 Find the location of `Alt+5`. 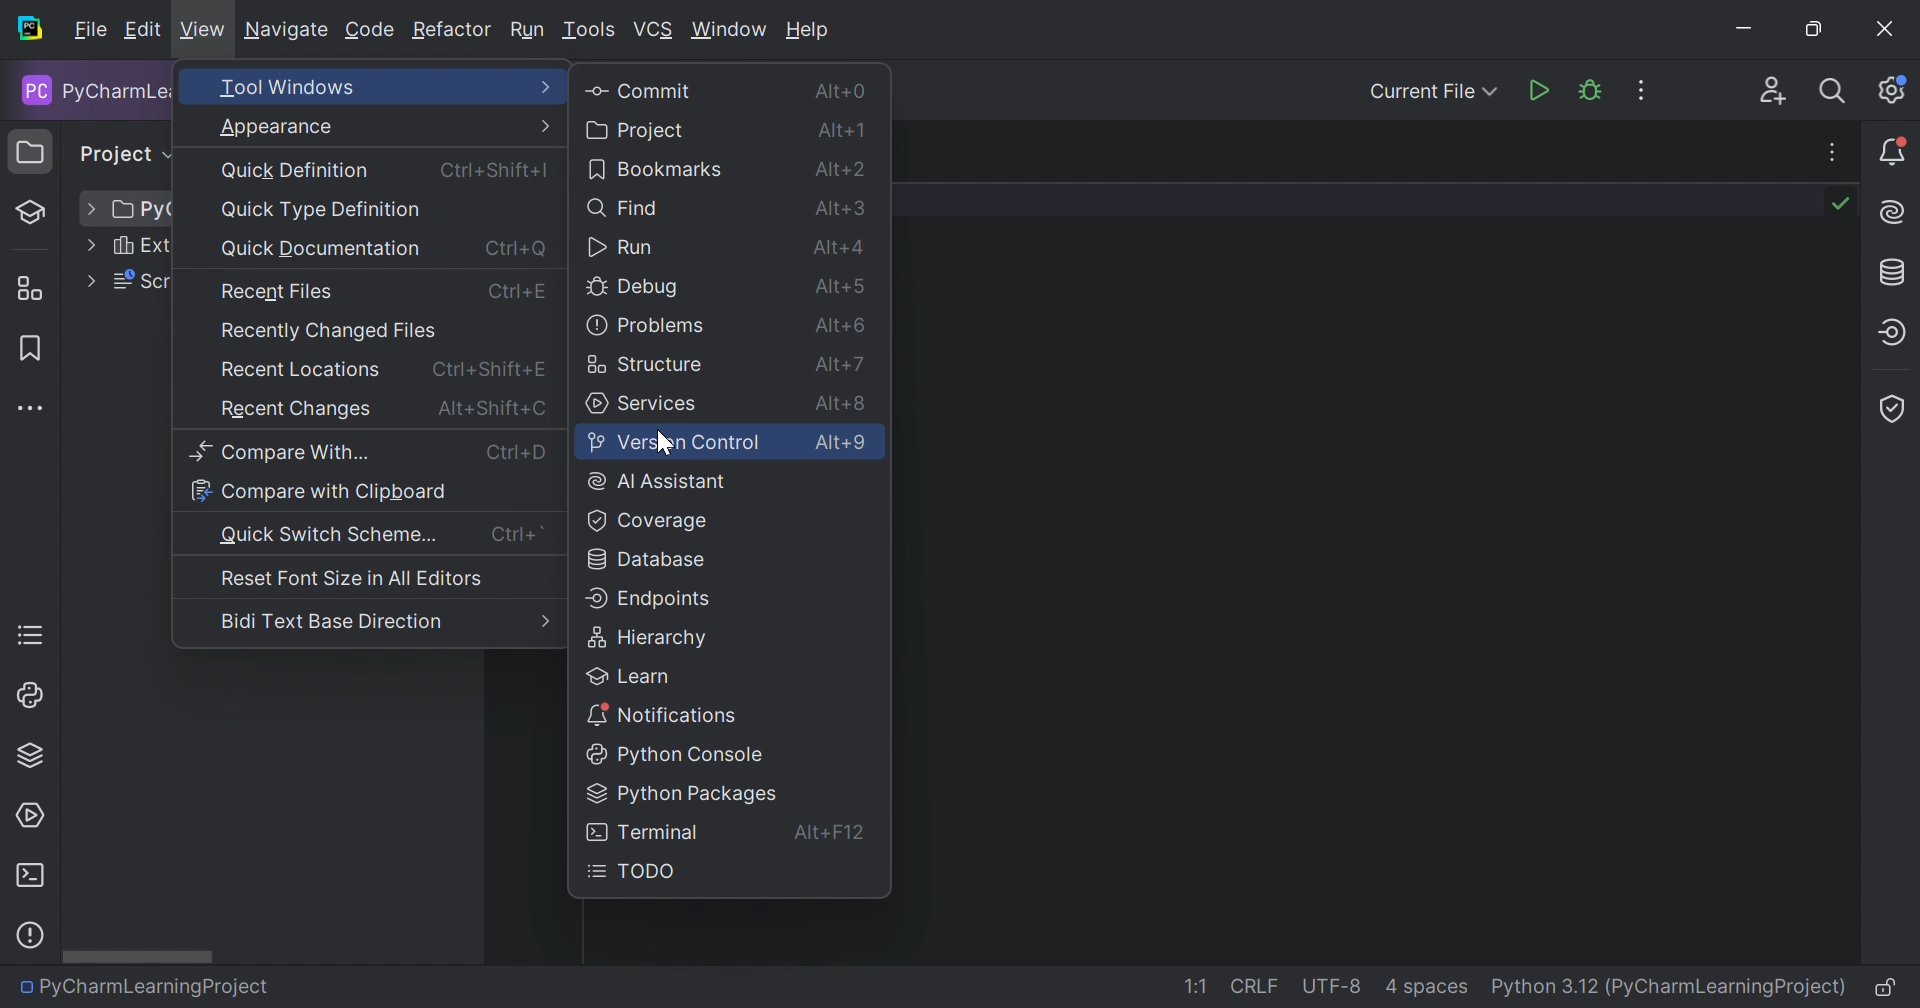

Alt+5 is located at coordinates (839, 283).